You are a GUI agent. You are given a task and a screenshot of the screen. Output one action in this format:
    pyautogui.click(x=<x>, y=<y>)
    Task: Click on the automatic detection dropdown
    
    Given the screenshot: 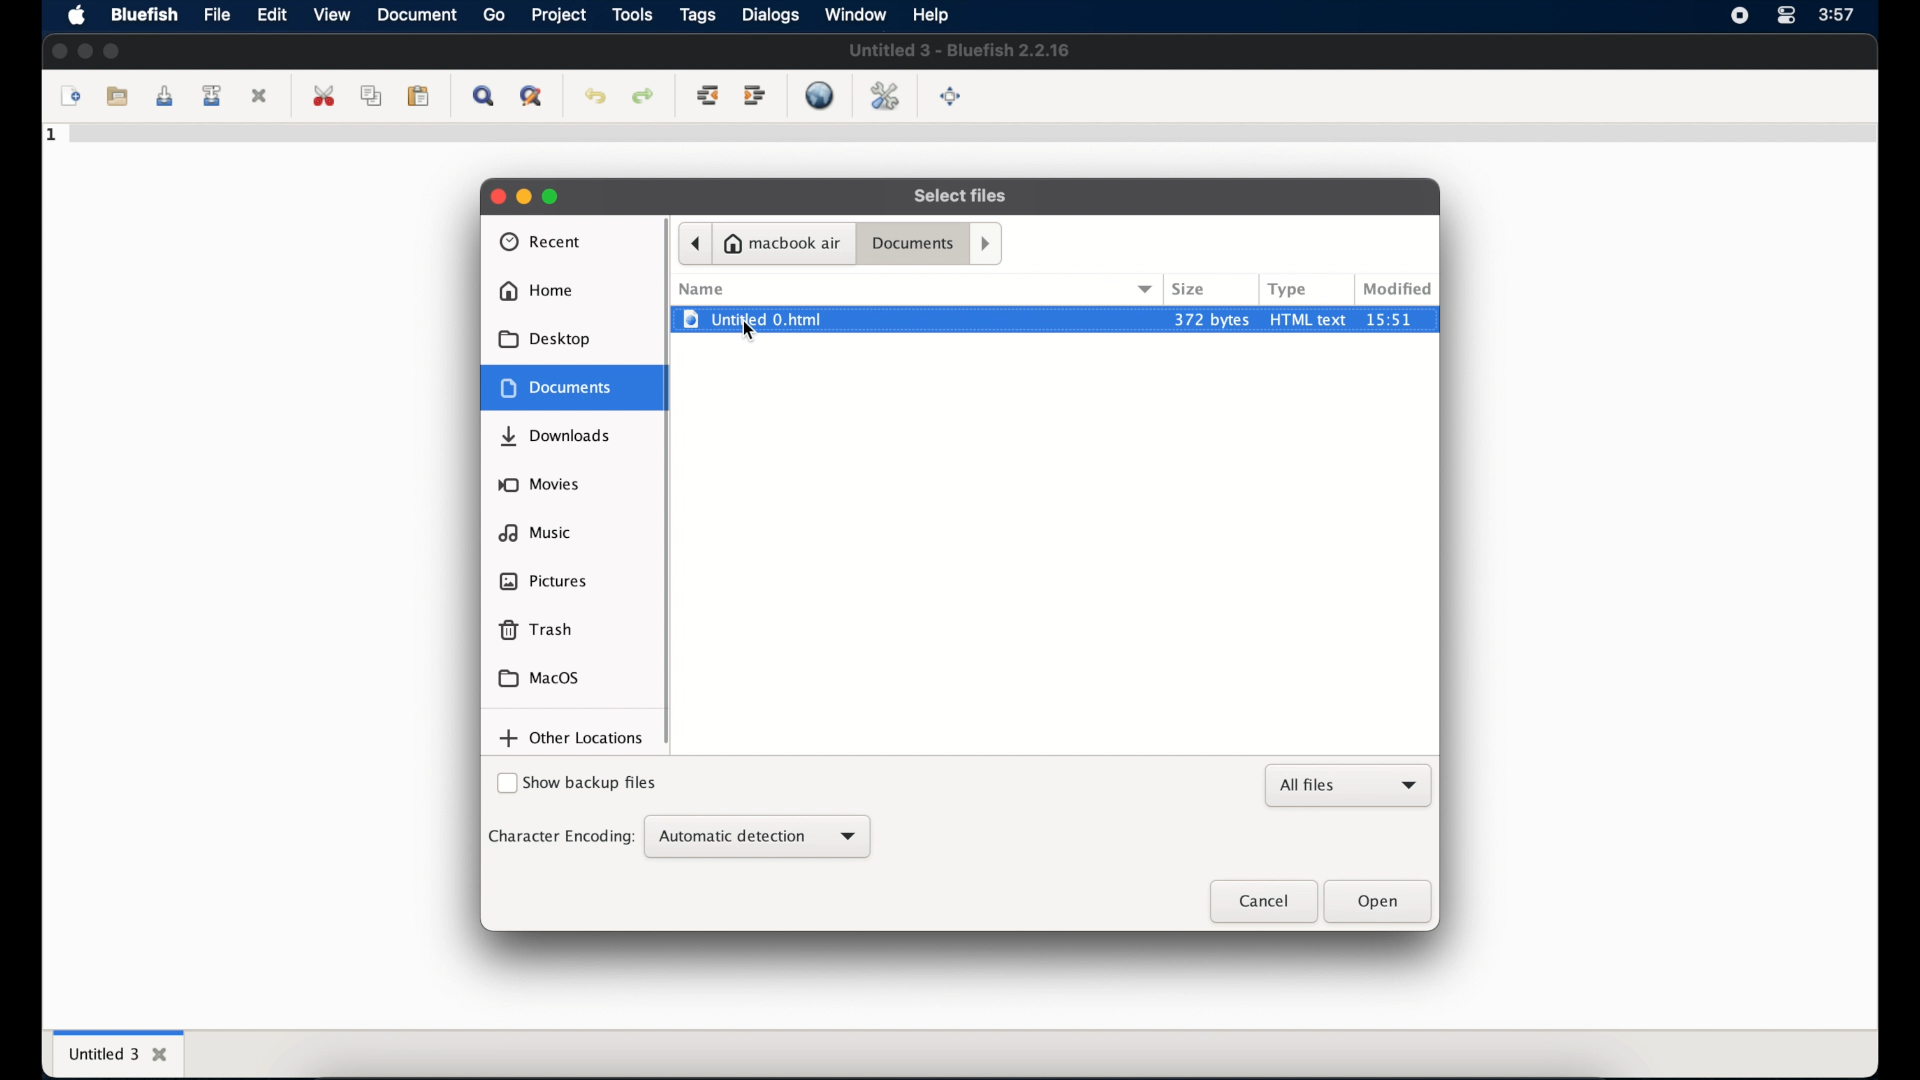 What is the action you would take?
    pyautogui.click(x=757, y=837)
    